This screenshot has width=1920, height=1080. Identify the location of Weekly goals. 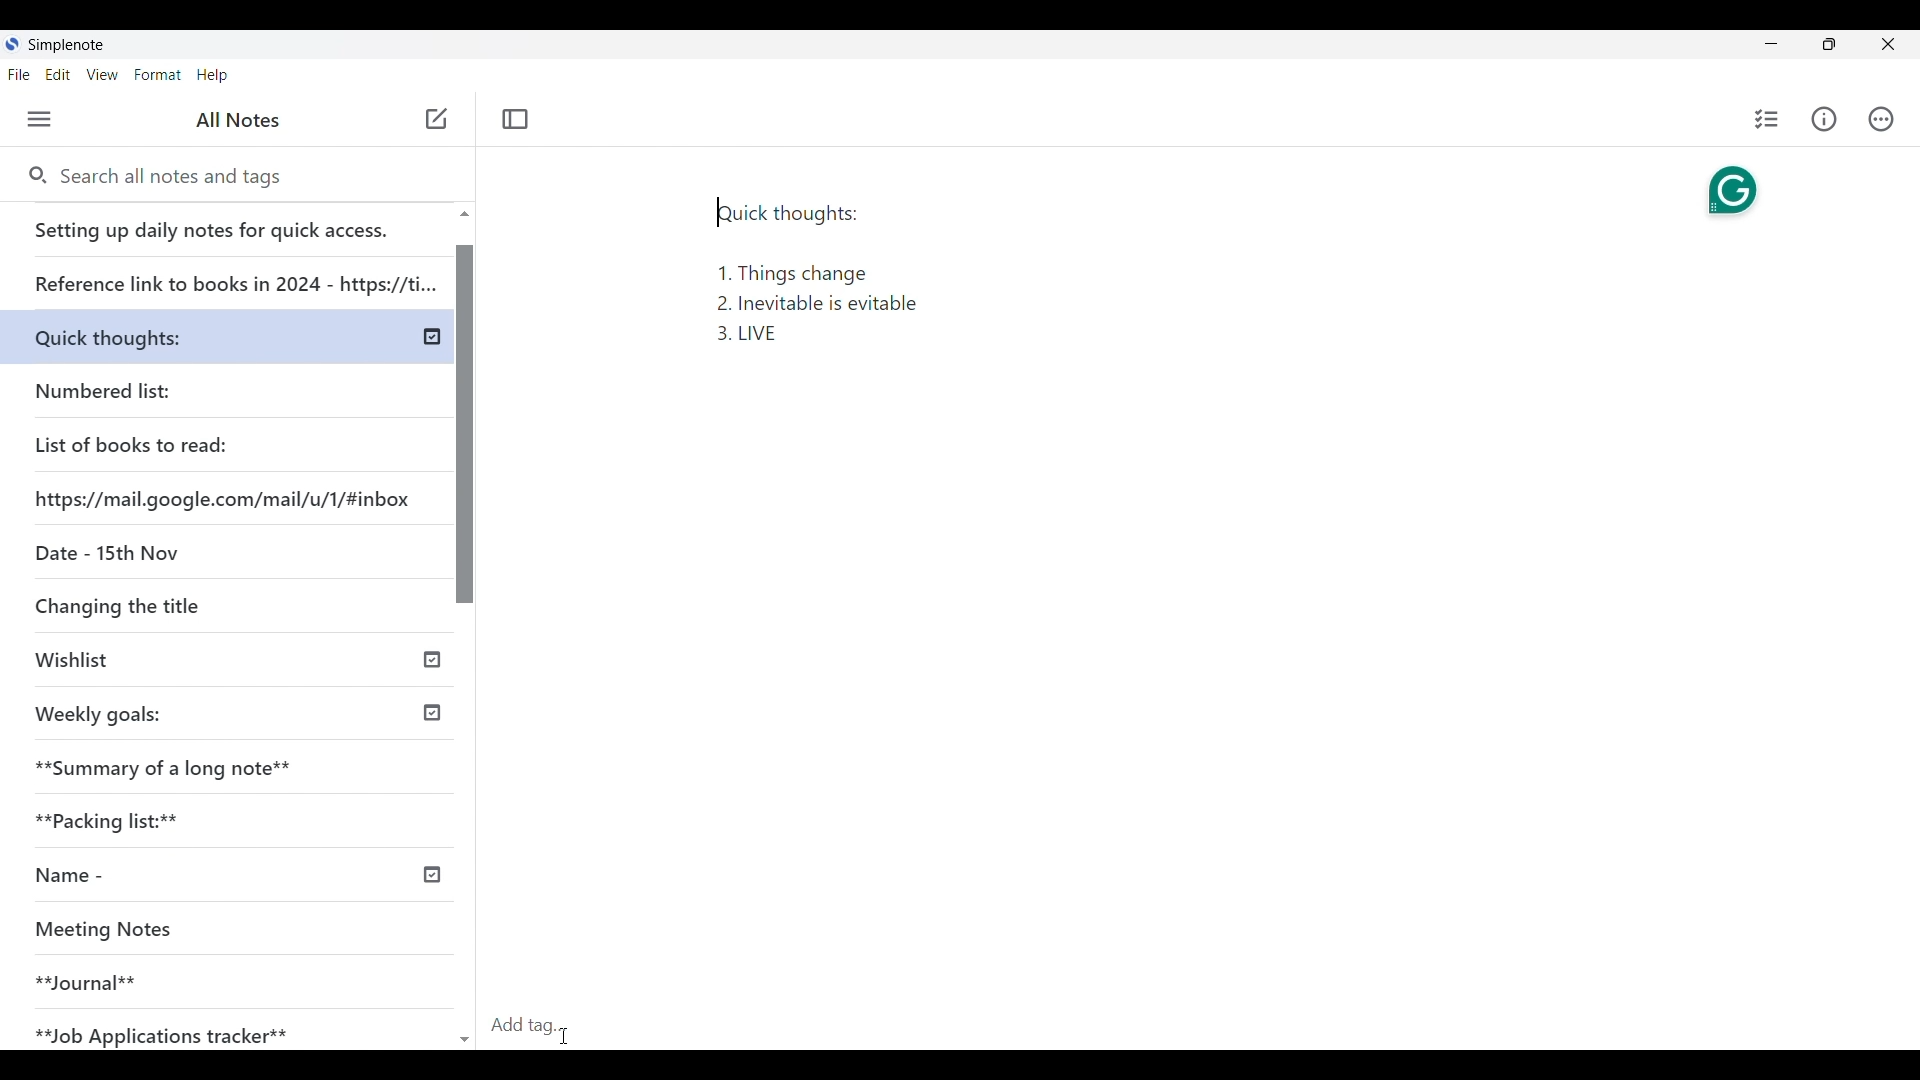
(98, 712).